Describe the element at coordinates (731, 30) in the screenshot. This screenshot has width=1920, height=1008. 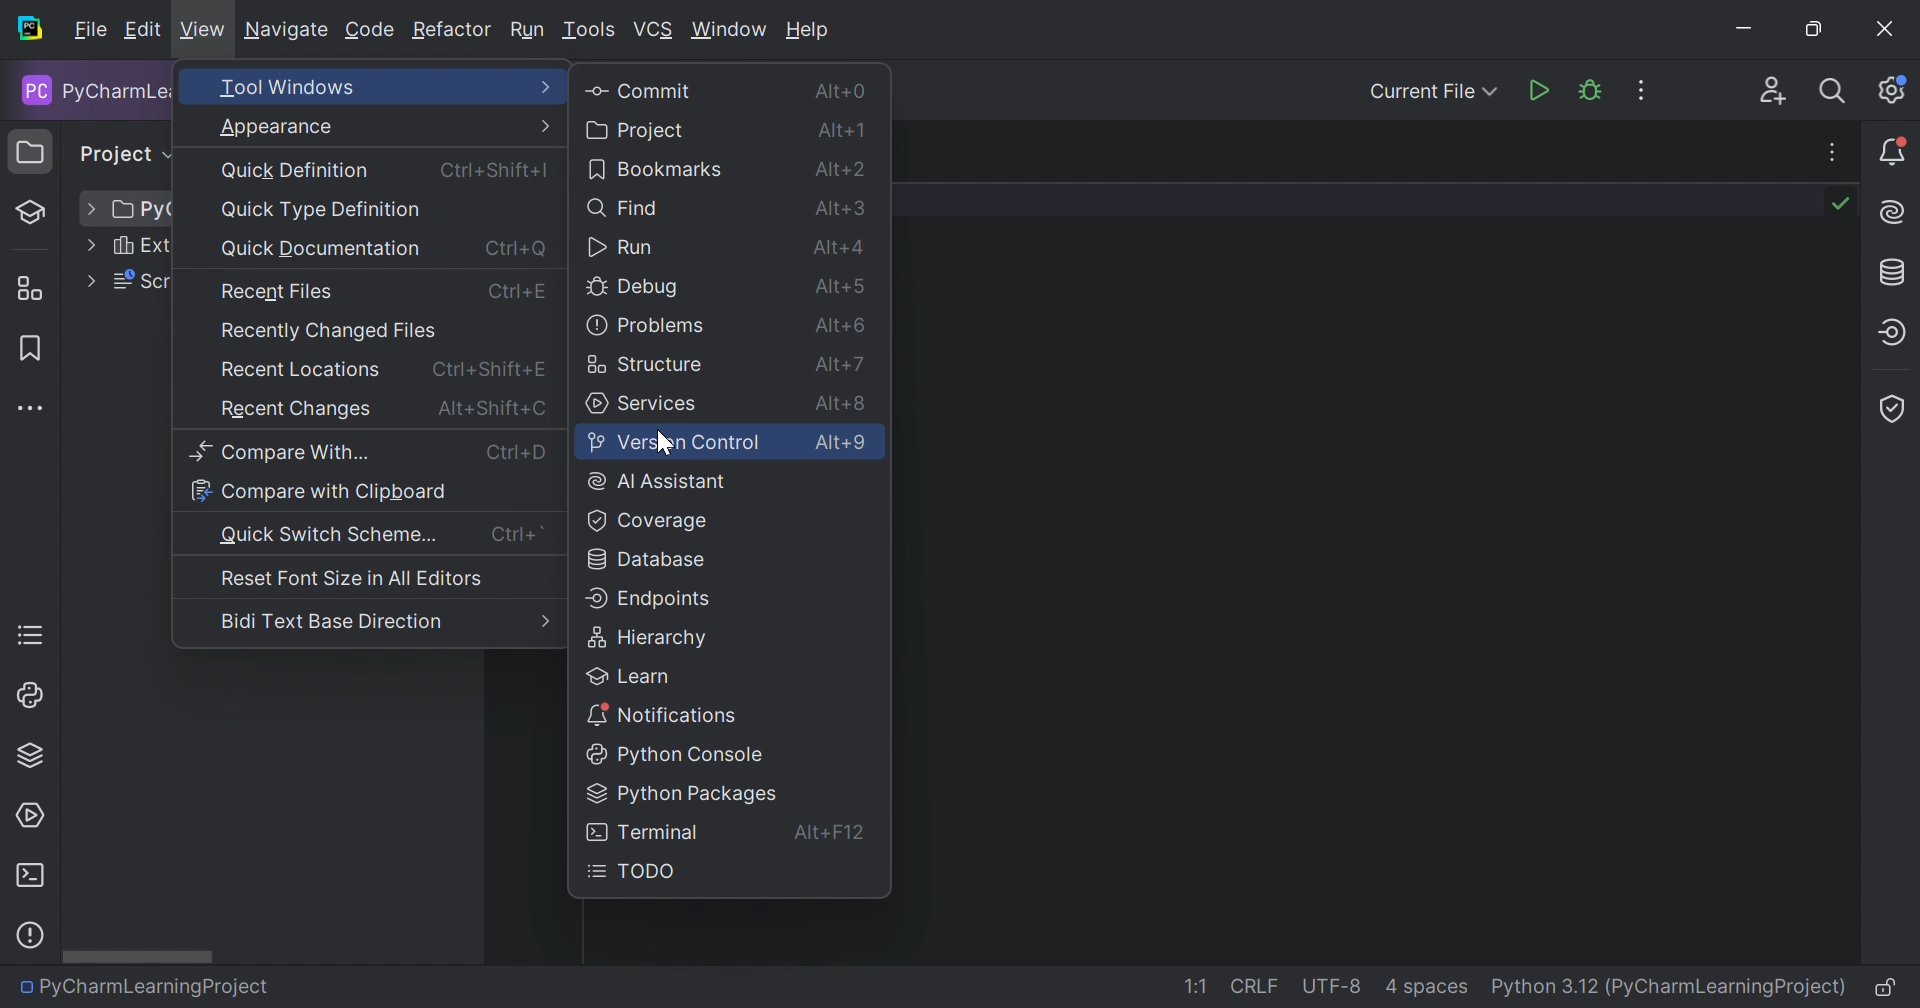
I see `Window` at that location.